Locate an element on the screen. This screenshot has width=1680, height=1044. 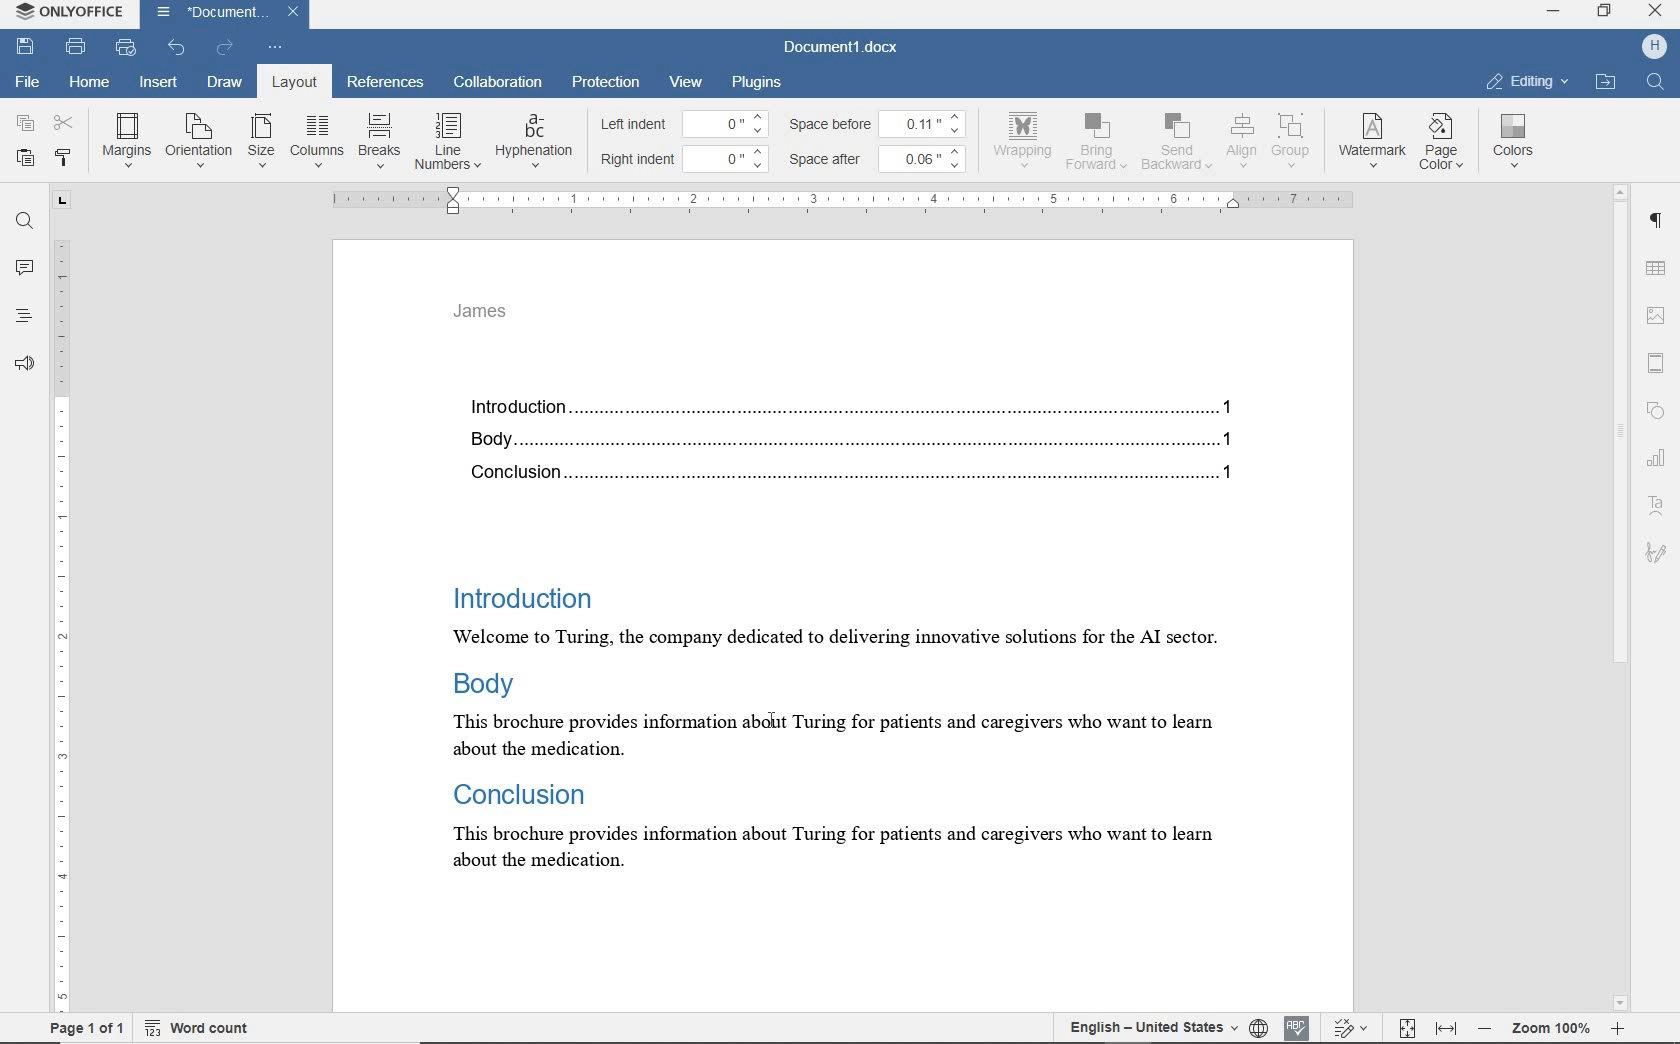
size is located at coordinates (261, 142).